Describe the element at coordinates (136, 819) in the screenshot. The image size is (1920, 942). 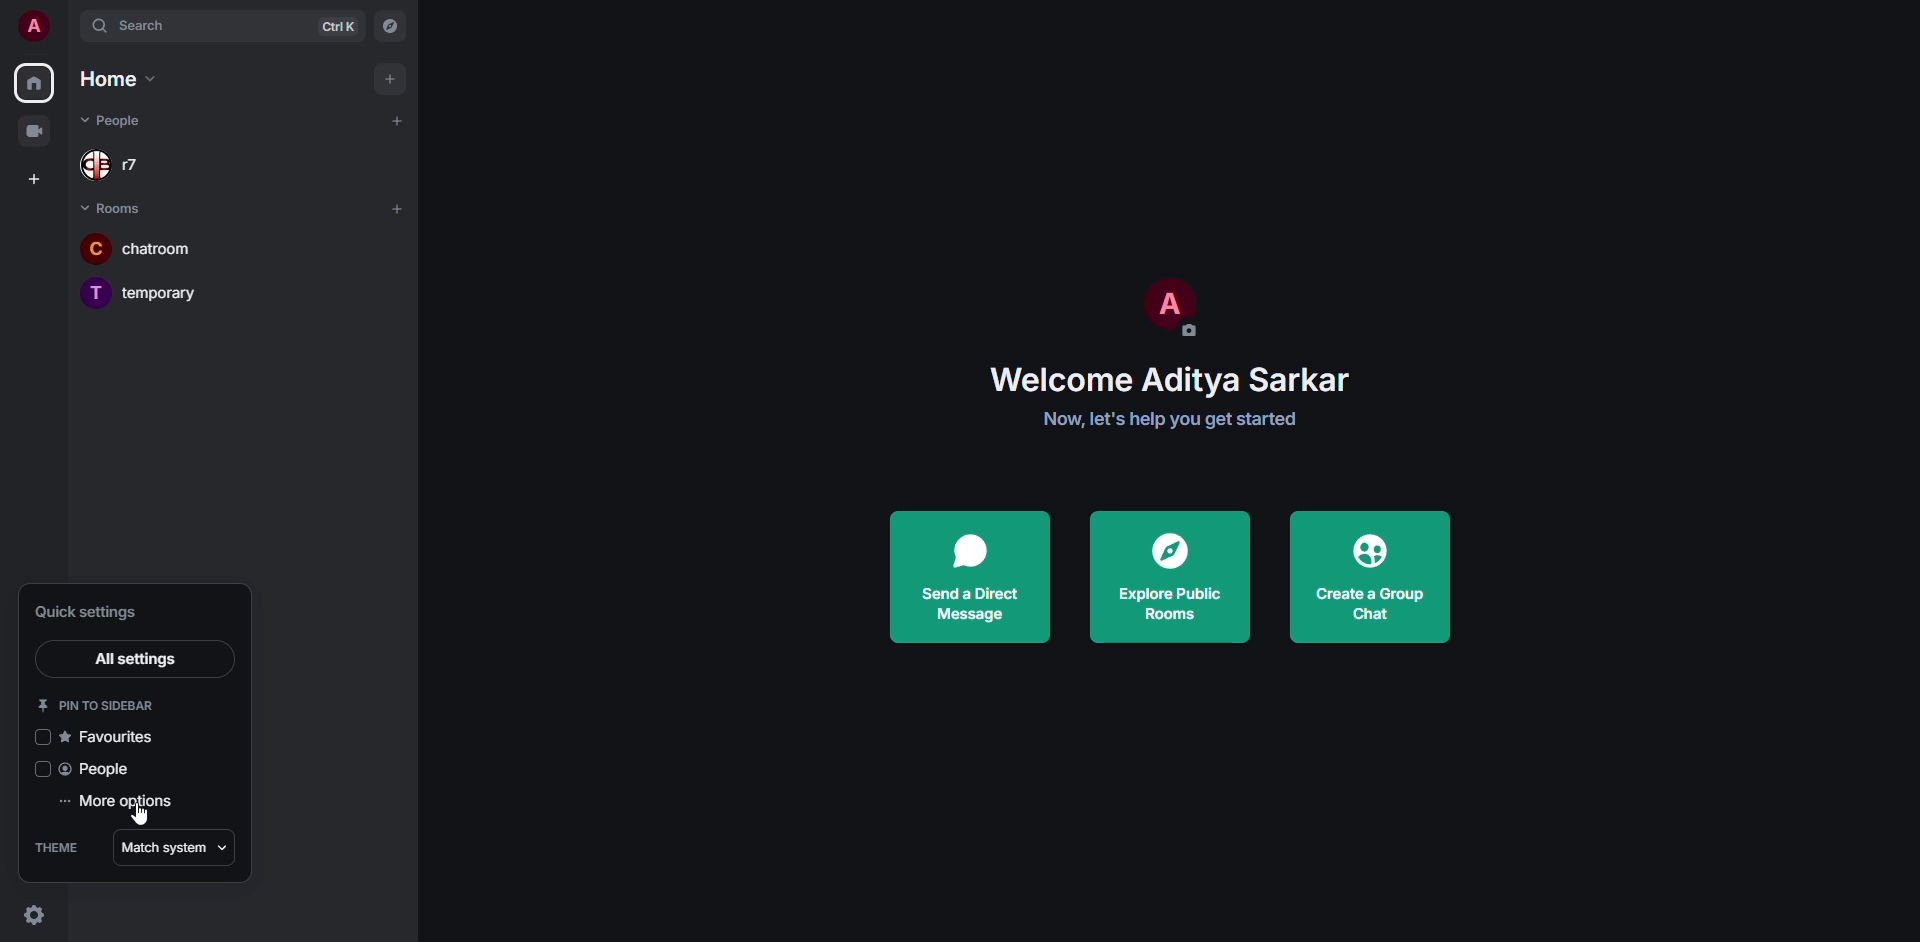
I see `cursor` at that location.